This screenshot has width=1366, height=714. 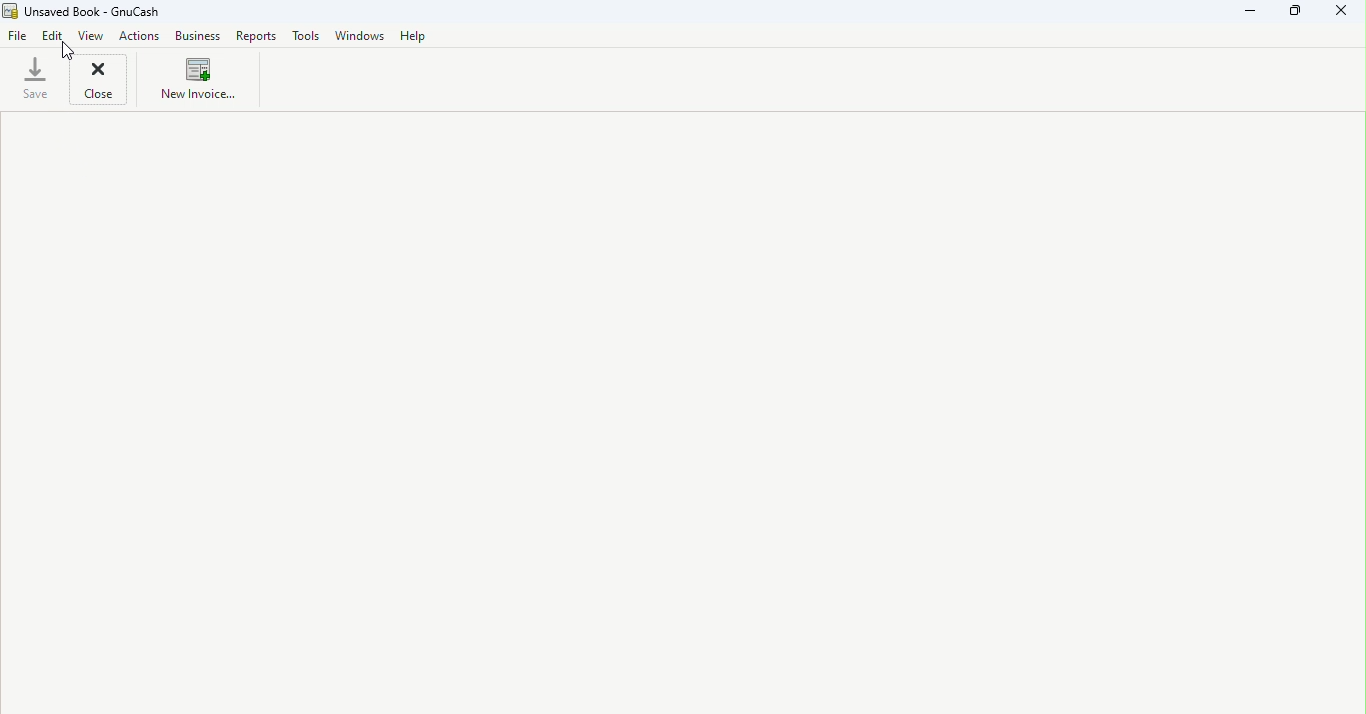 I want to click on Tools, so click(x=308, y=35).